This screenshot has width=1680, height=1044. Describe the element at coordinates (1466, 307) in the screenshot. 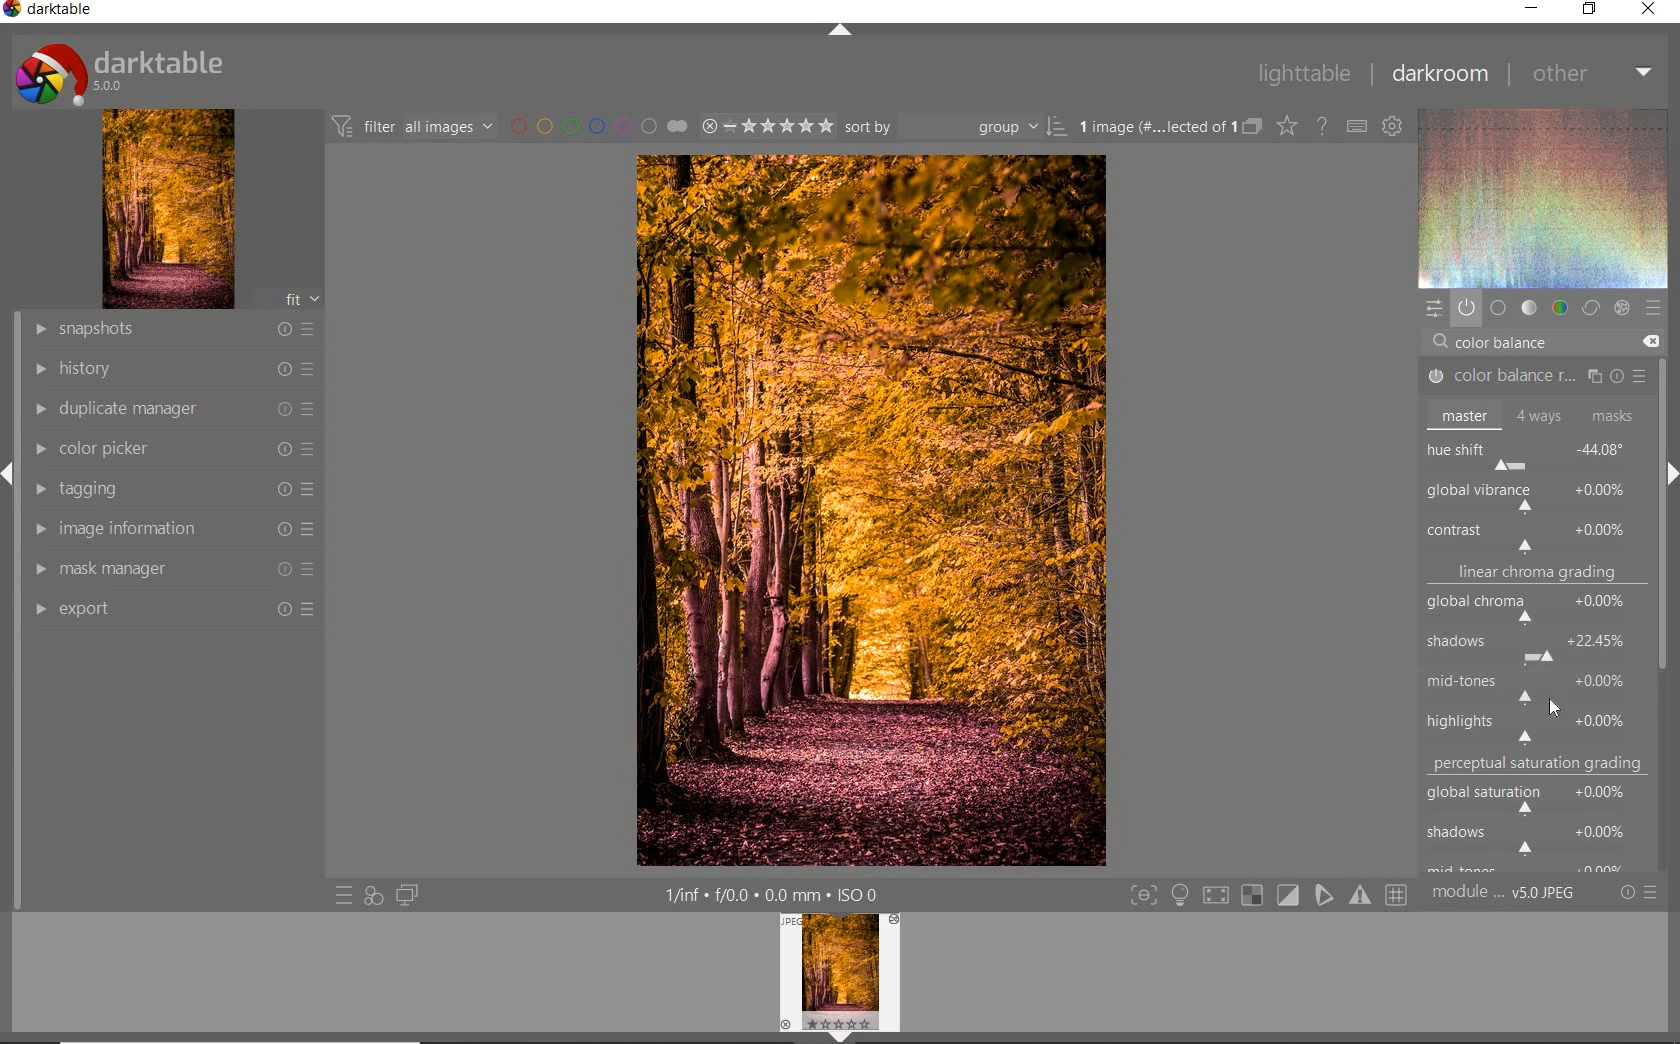

I see `show only active module` at that location.